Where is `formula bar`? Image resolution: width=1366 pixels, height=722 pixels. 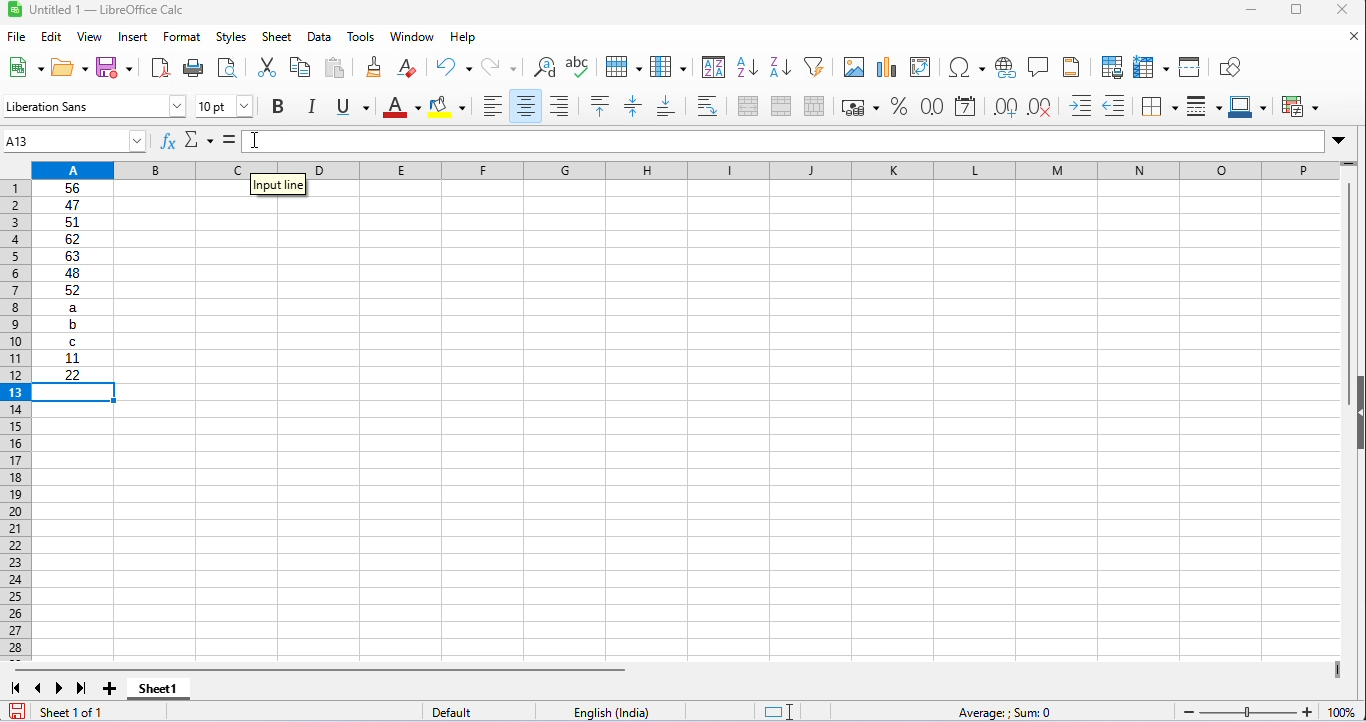 formula bar is located at coordinates (783, 141).